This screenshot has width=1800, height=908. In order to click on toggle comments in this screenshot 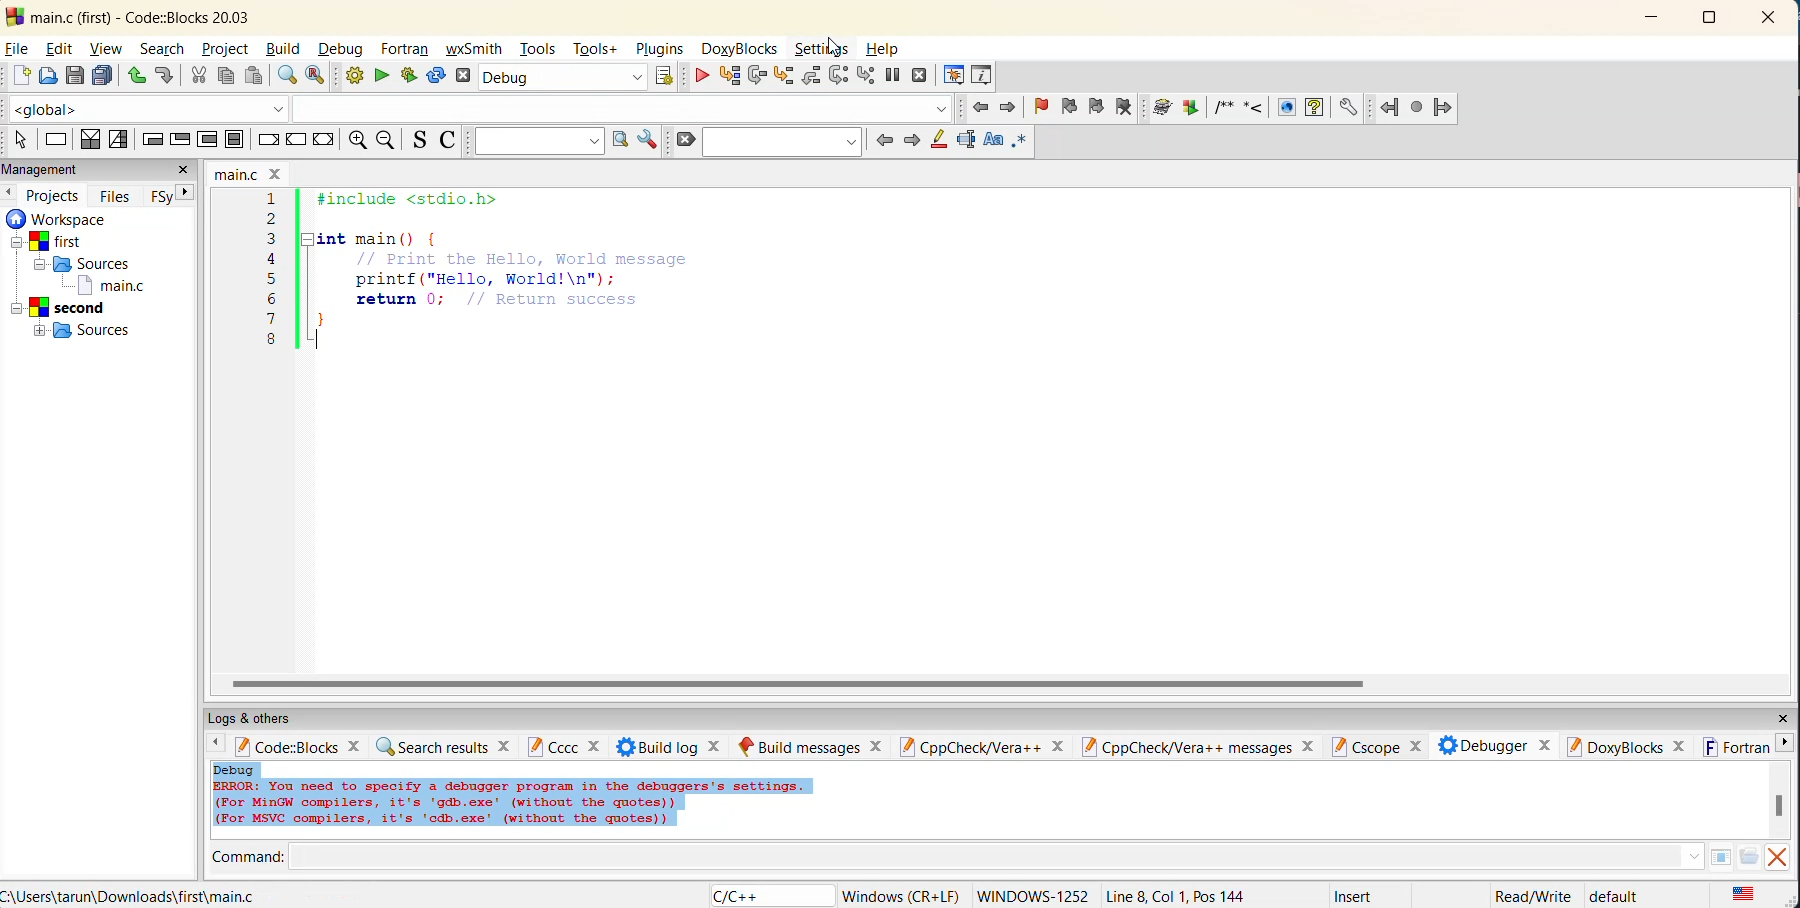, I will do `click(446, 143)`.